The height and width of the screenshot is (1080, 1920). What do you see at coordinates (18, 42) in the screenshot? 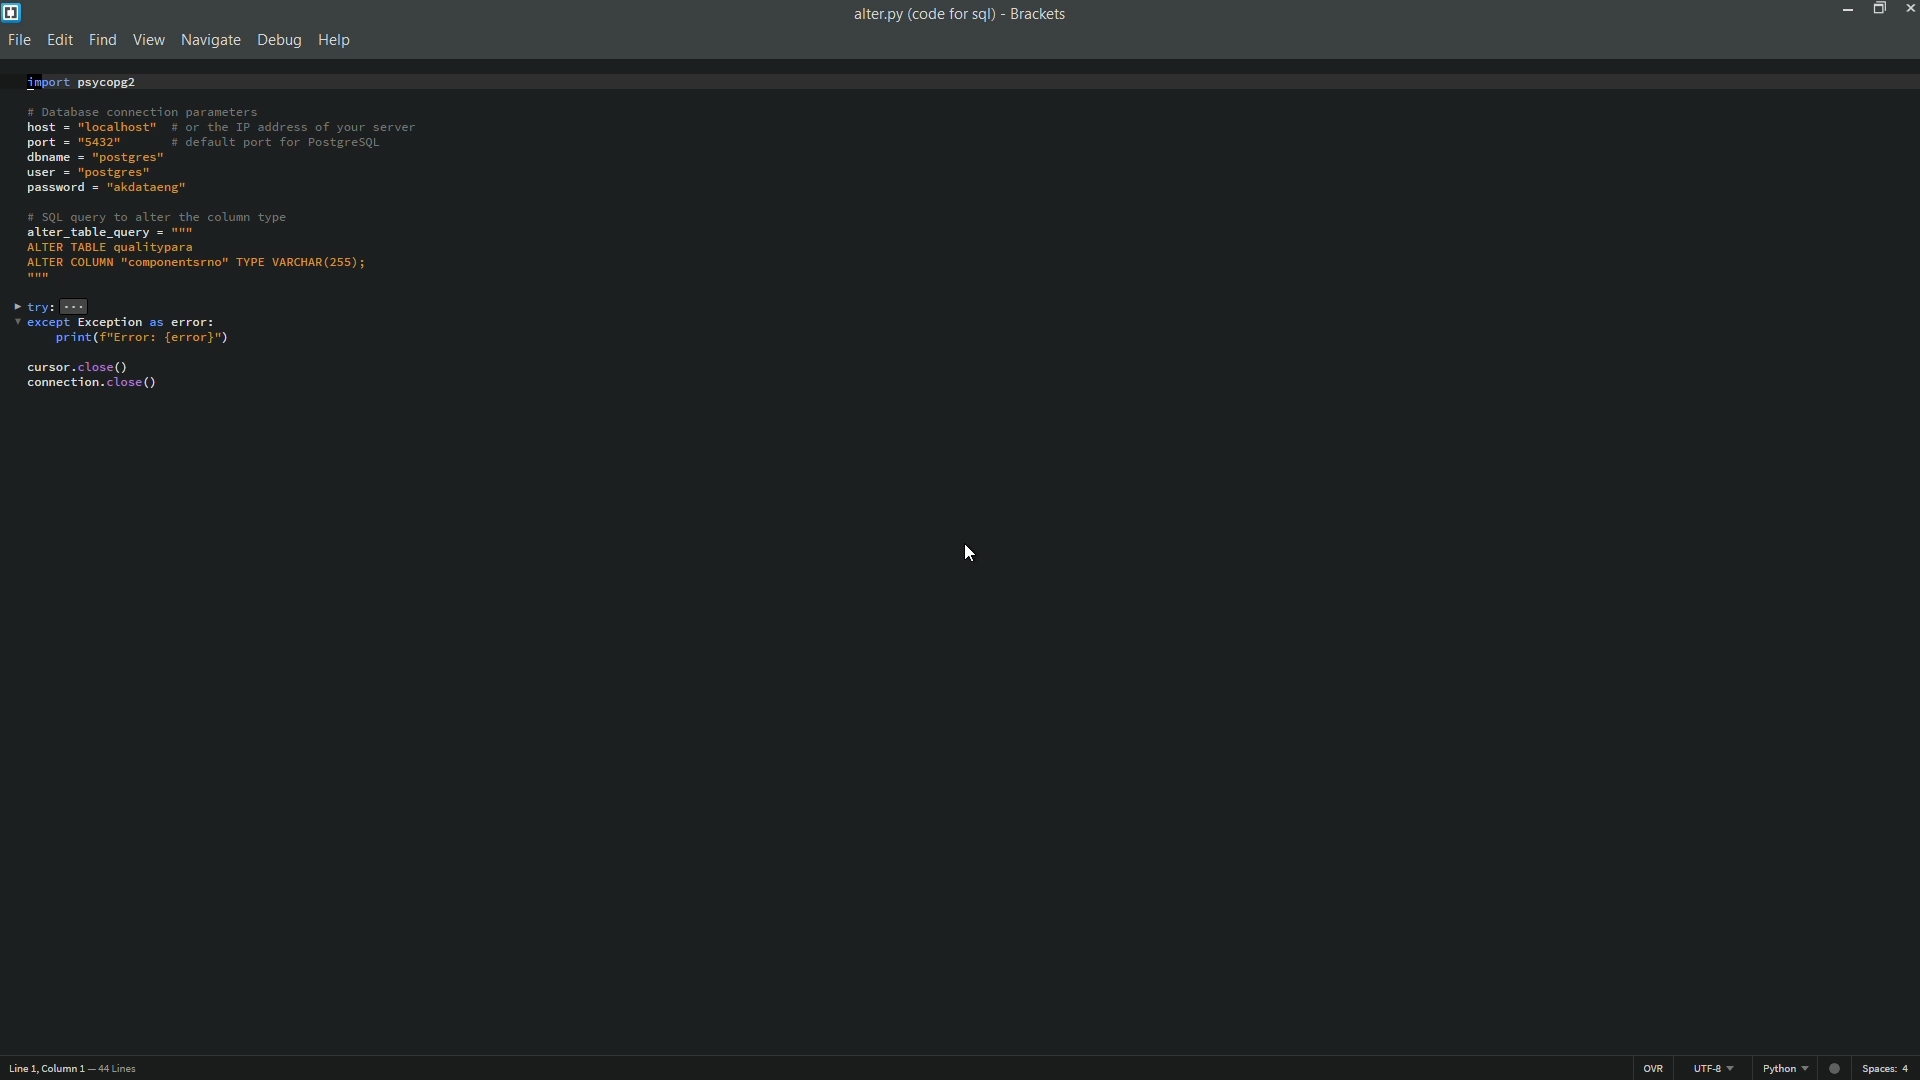
I see `file menu` at bounding box center [18, 42].